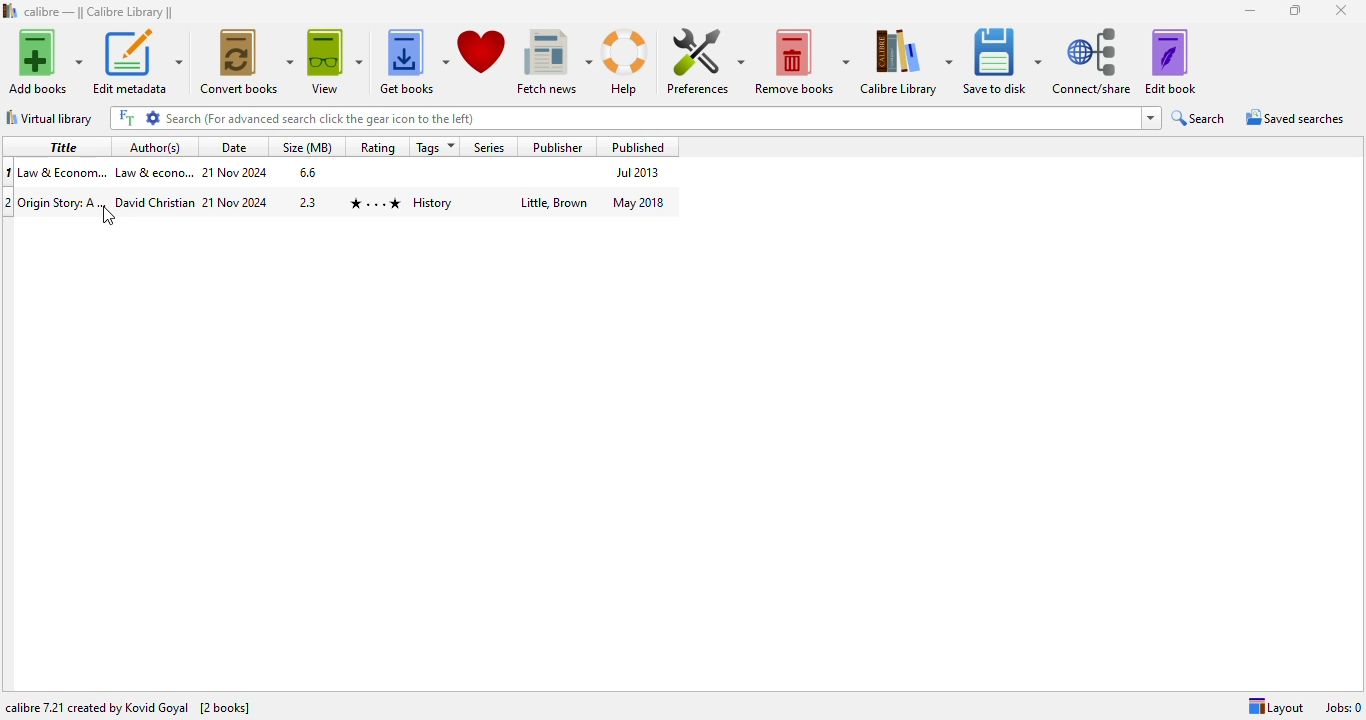 The height and width of the screenshot is (720, 1366). Describe the element at coordinates (10, 10) in the screenshot. I see `logo` at that location.